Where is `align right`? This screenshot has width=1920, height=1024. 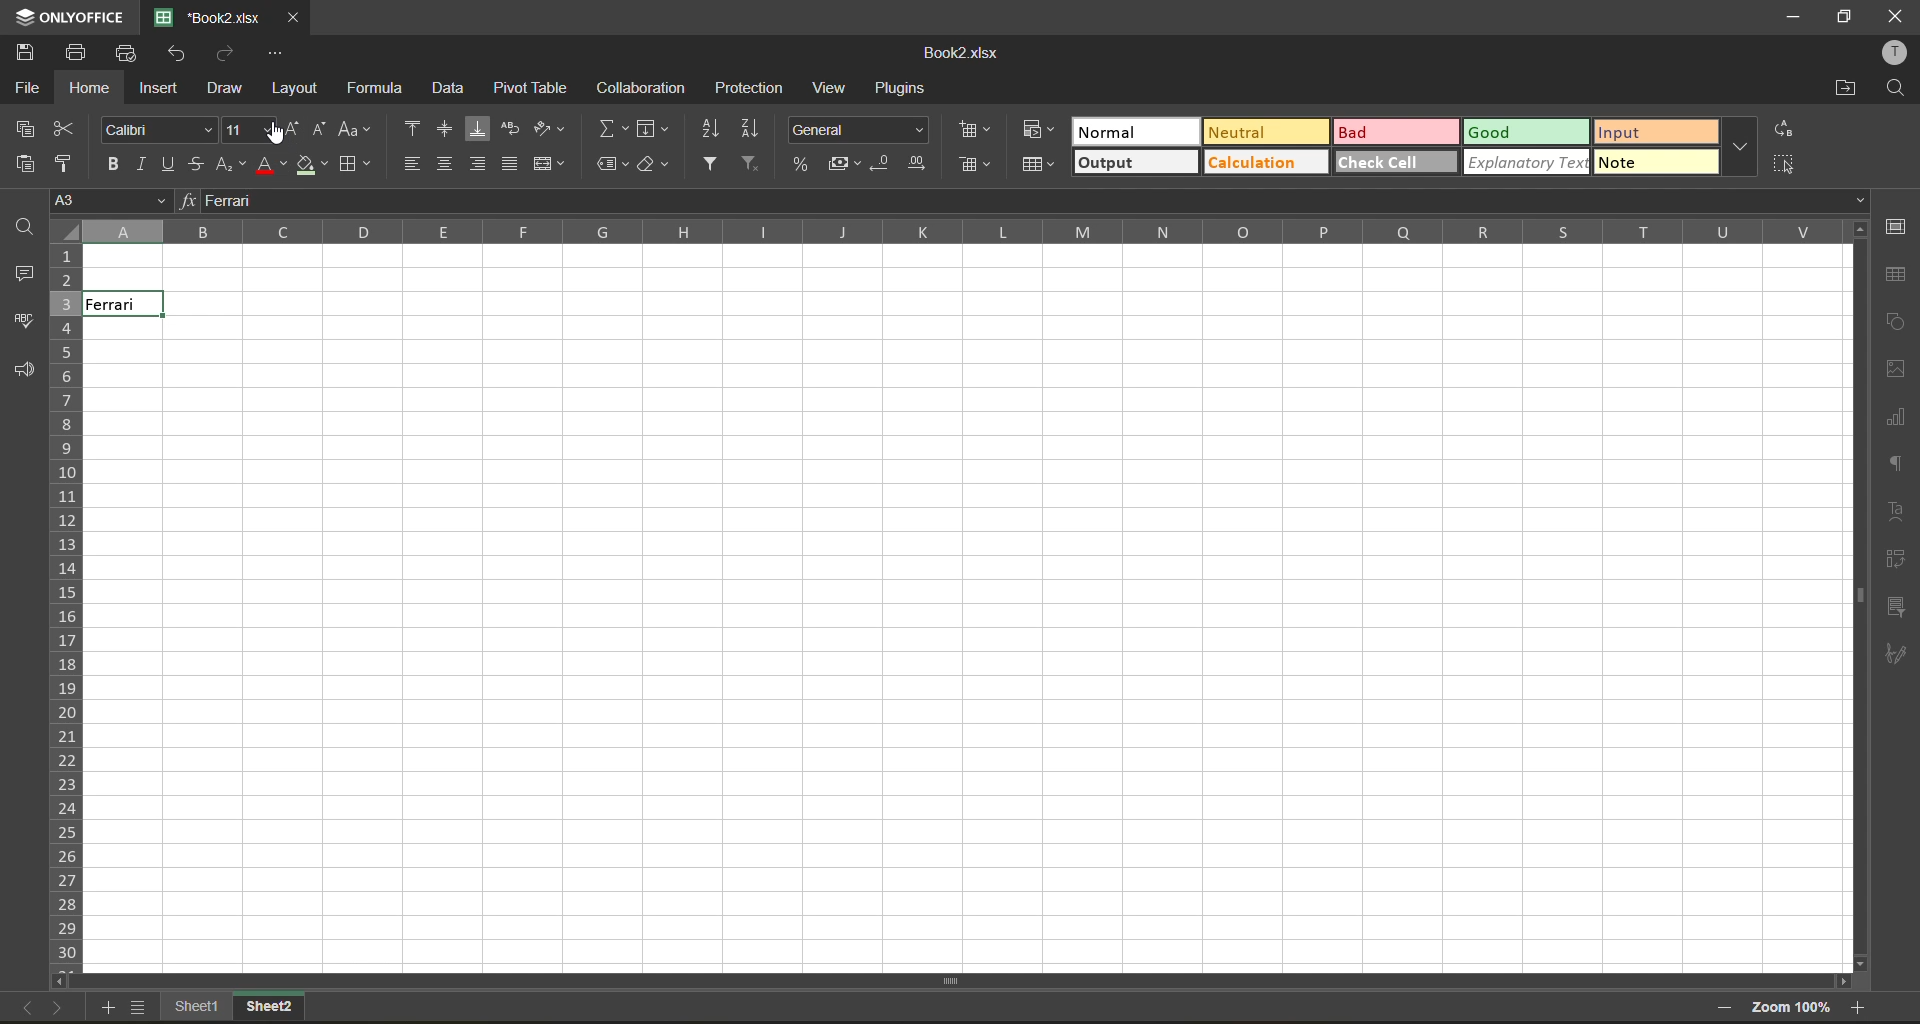 align right is located at coordinates (483, 165).